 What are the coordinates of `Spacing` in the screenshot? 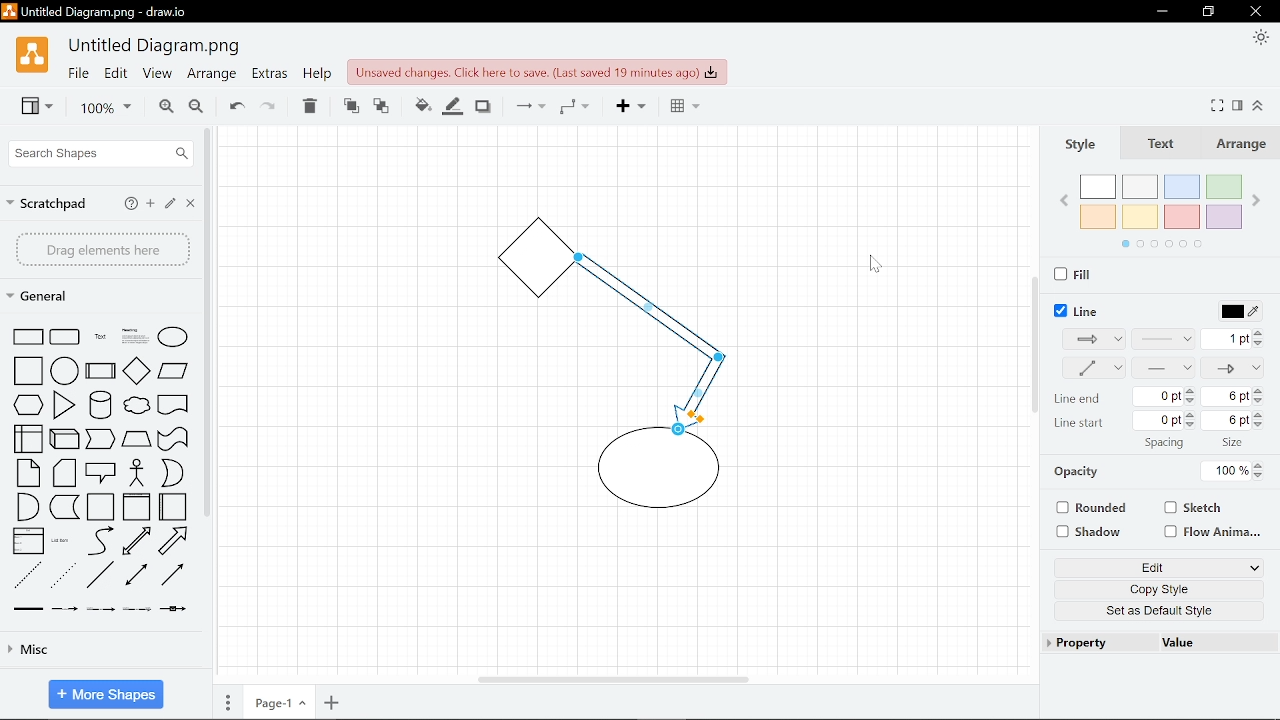 It's located at (1169, 444).